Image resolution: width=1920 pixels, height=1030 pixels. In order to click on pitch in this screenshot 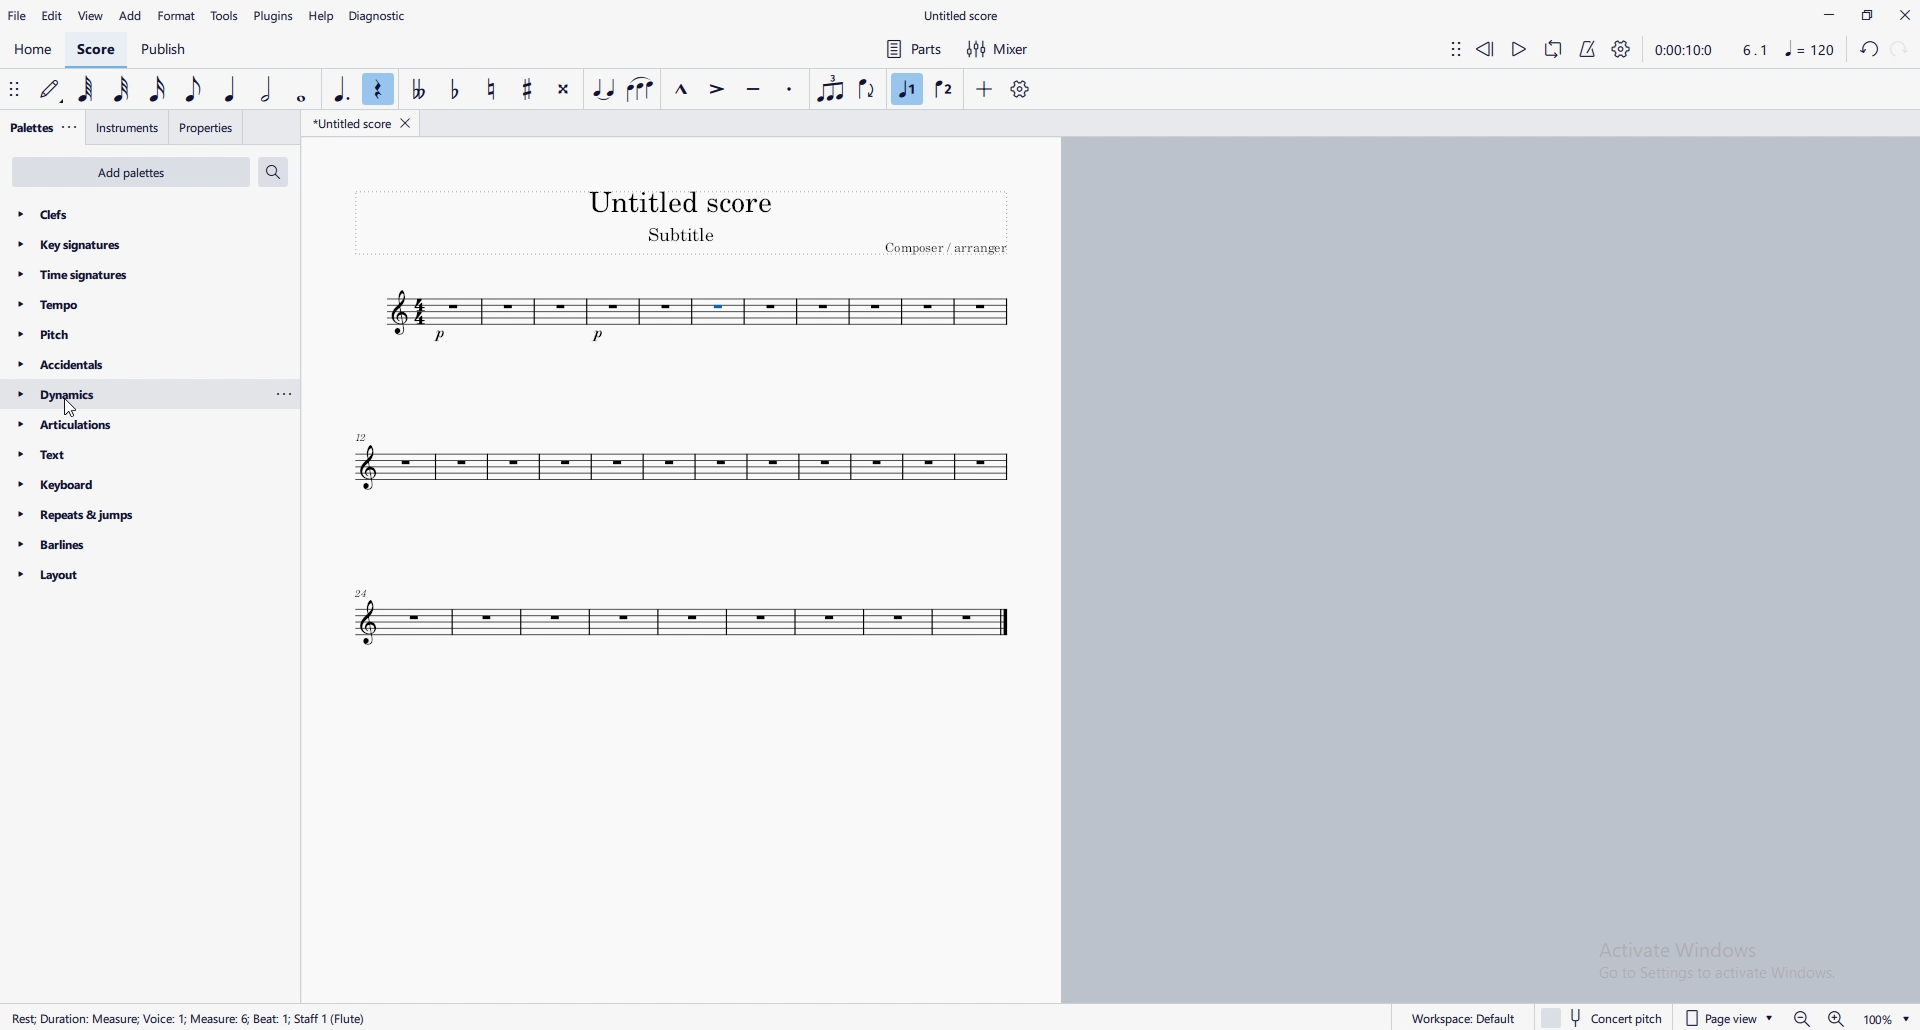, I will do `click(128, 335)`.